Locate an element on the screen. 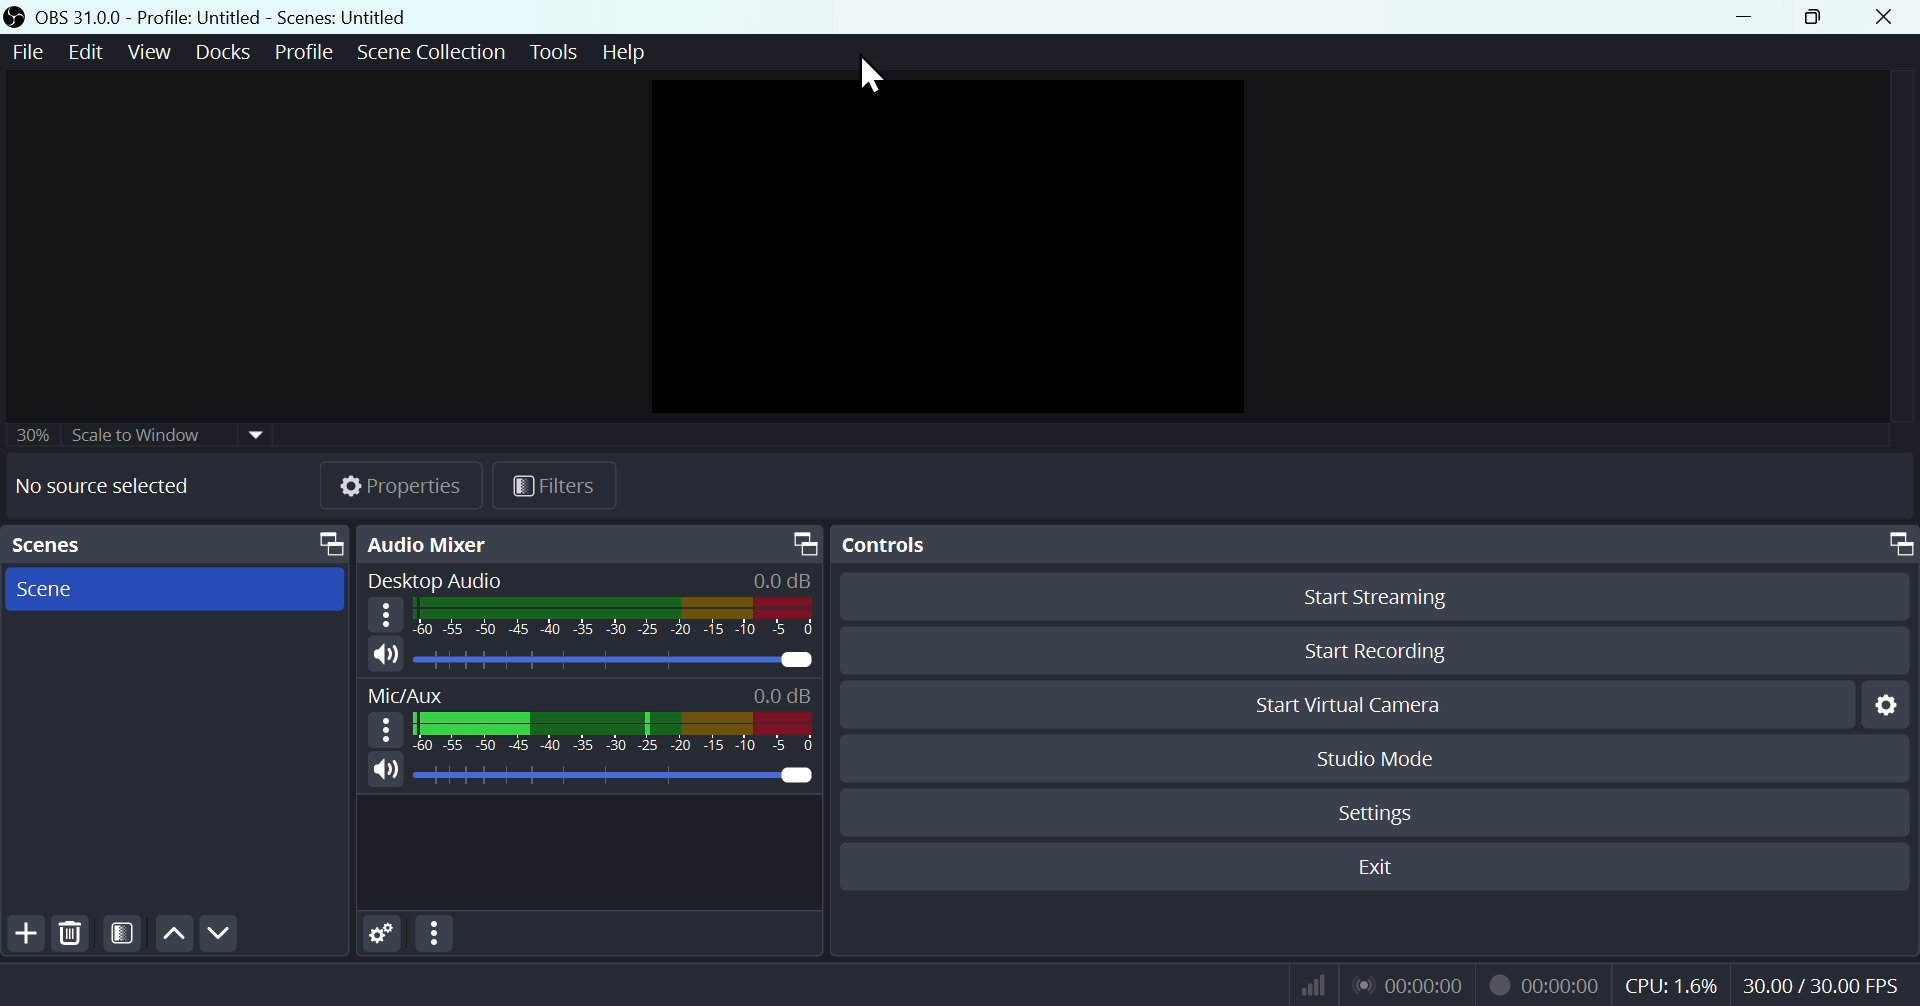  Preview page  is located at coordinates (941, 241).